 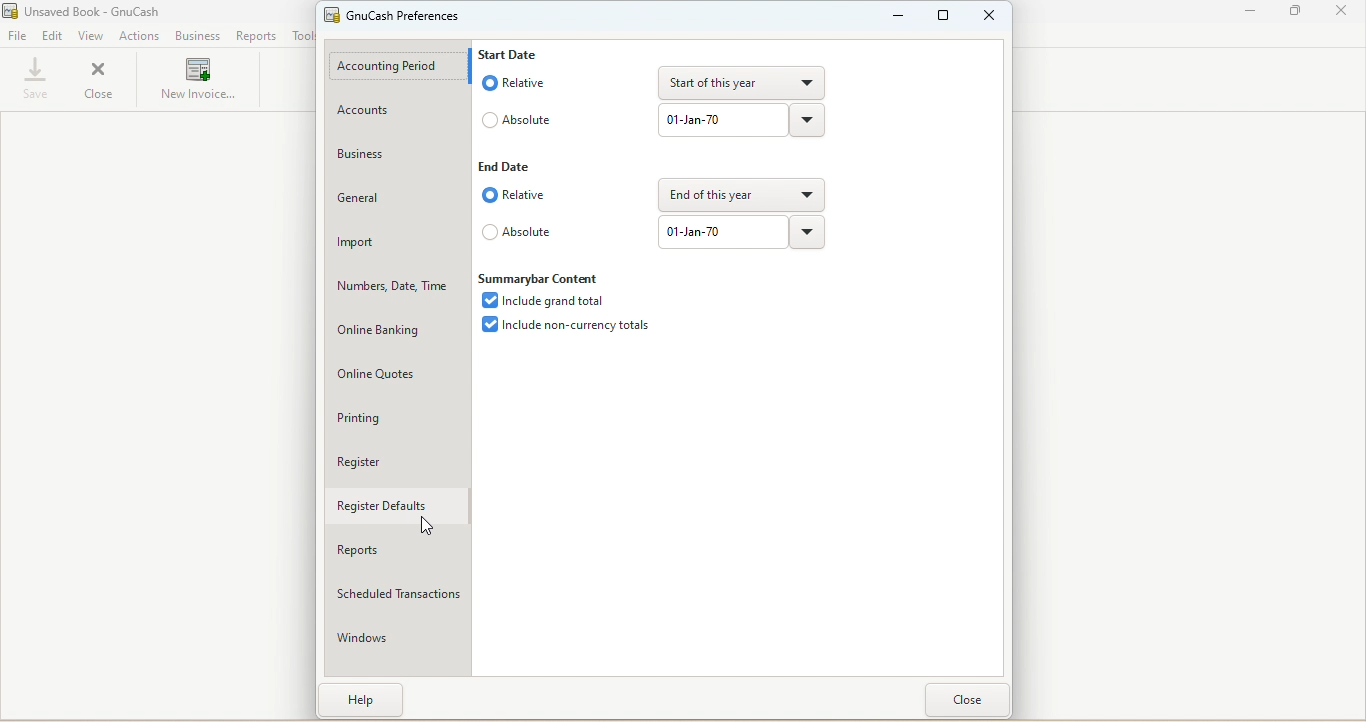 What do you see at coordinates (569, 328) in the screenshot?
I see `Include non-currency totals` at bounding box center [569, 328].